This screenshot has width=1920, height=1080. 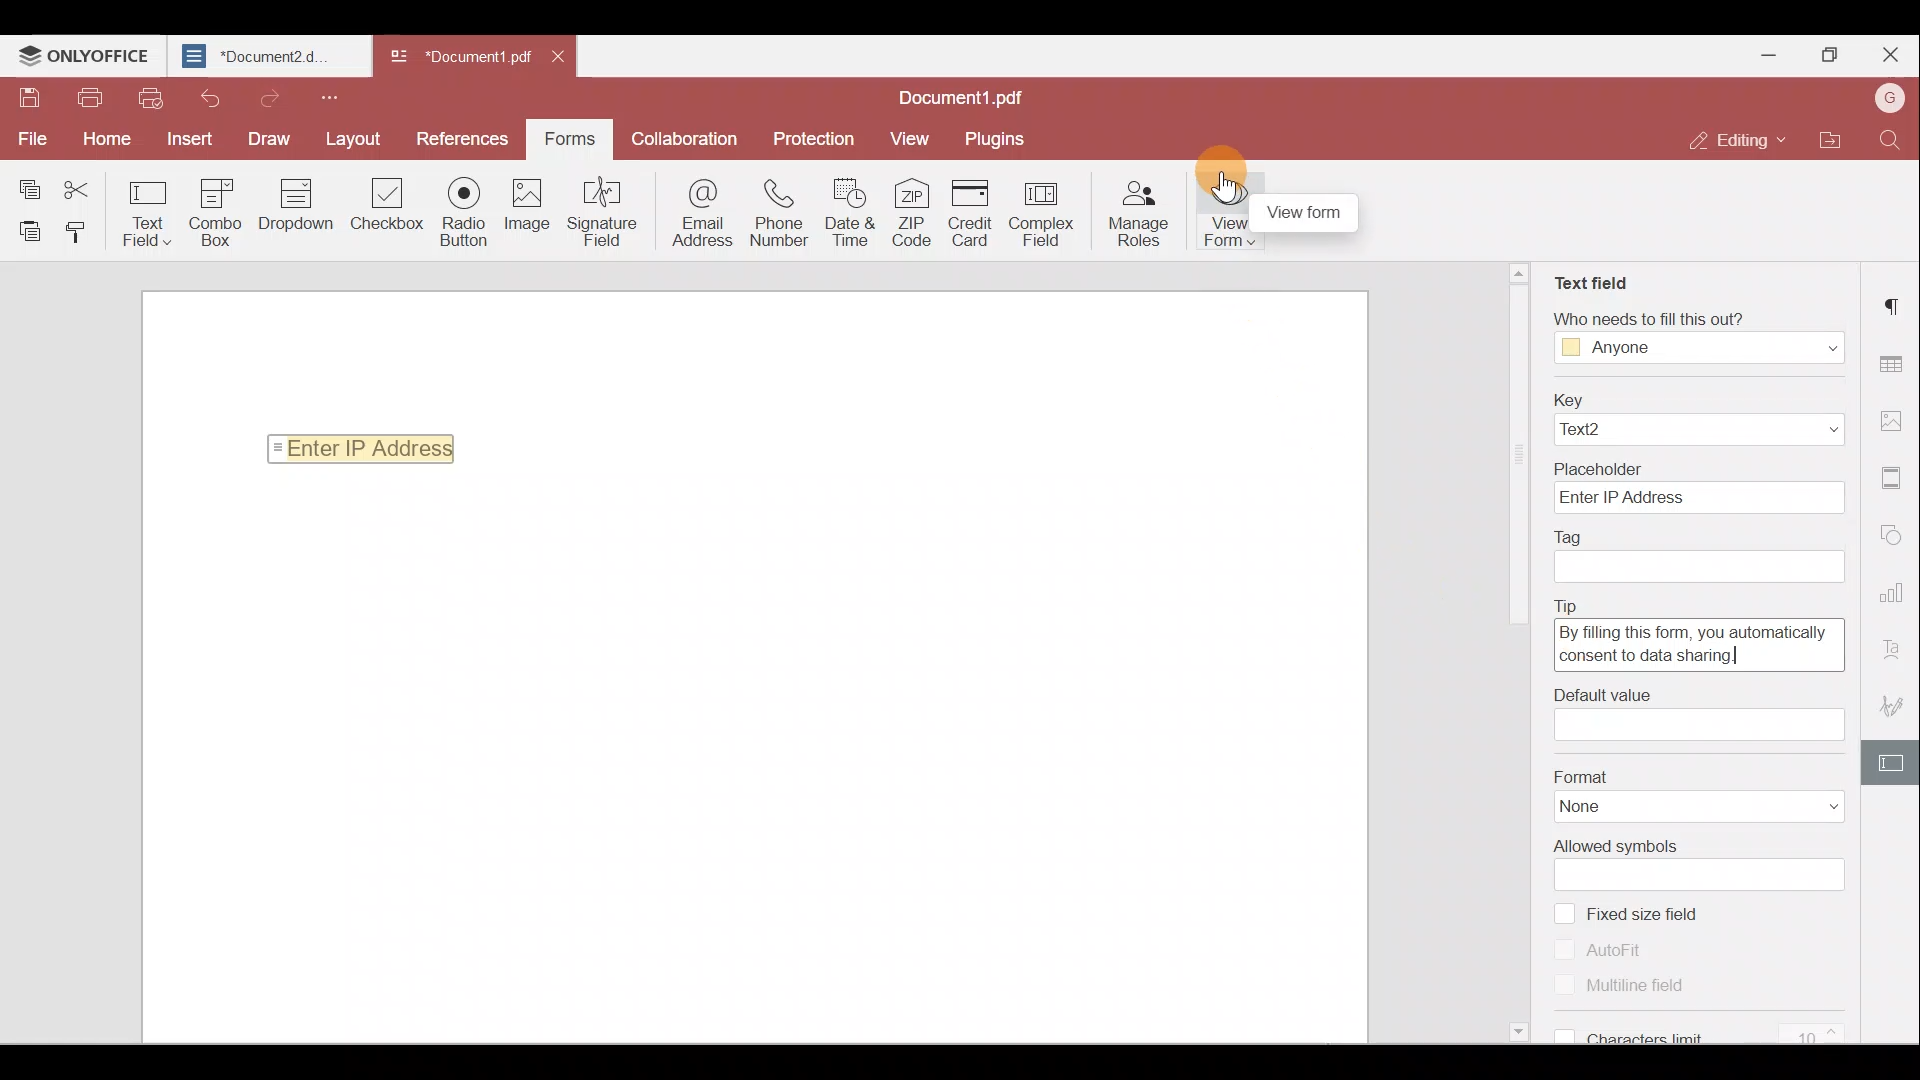 I want to click on References, so click(x=458, y=137).